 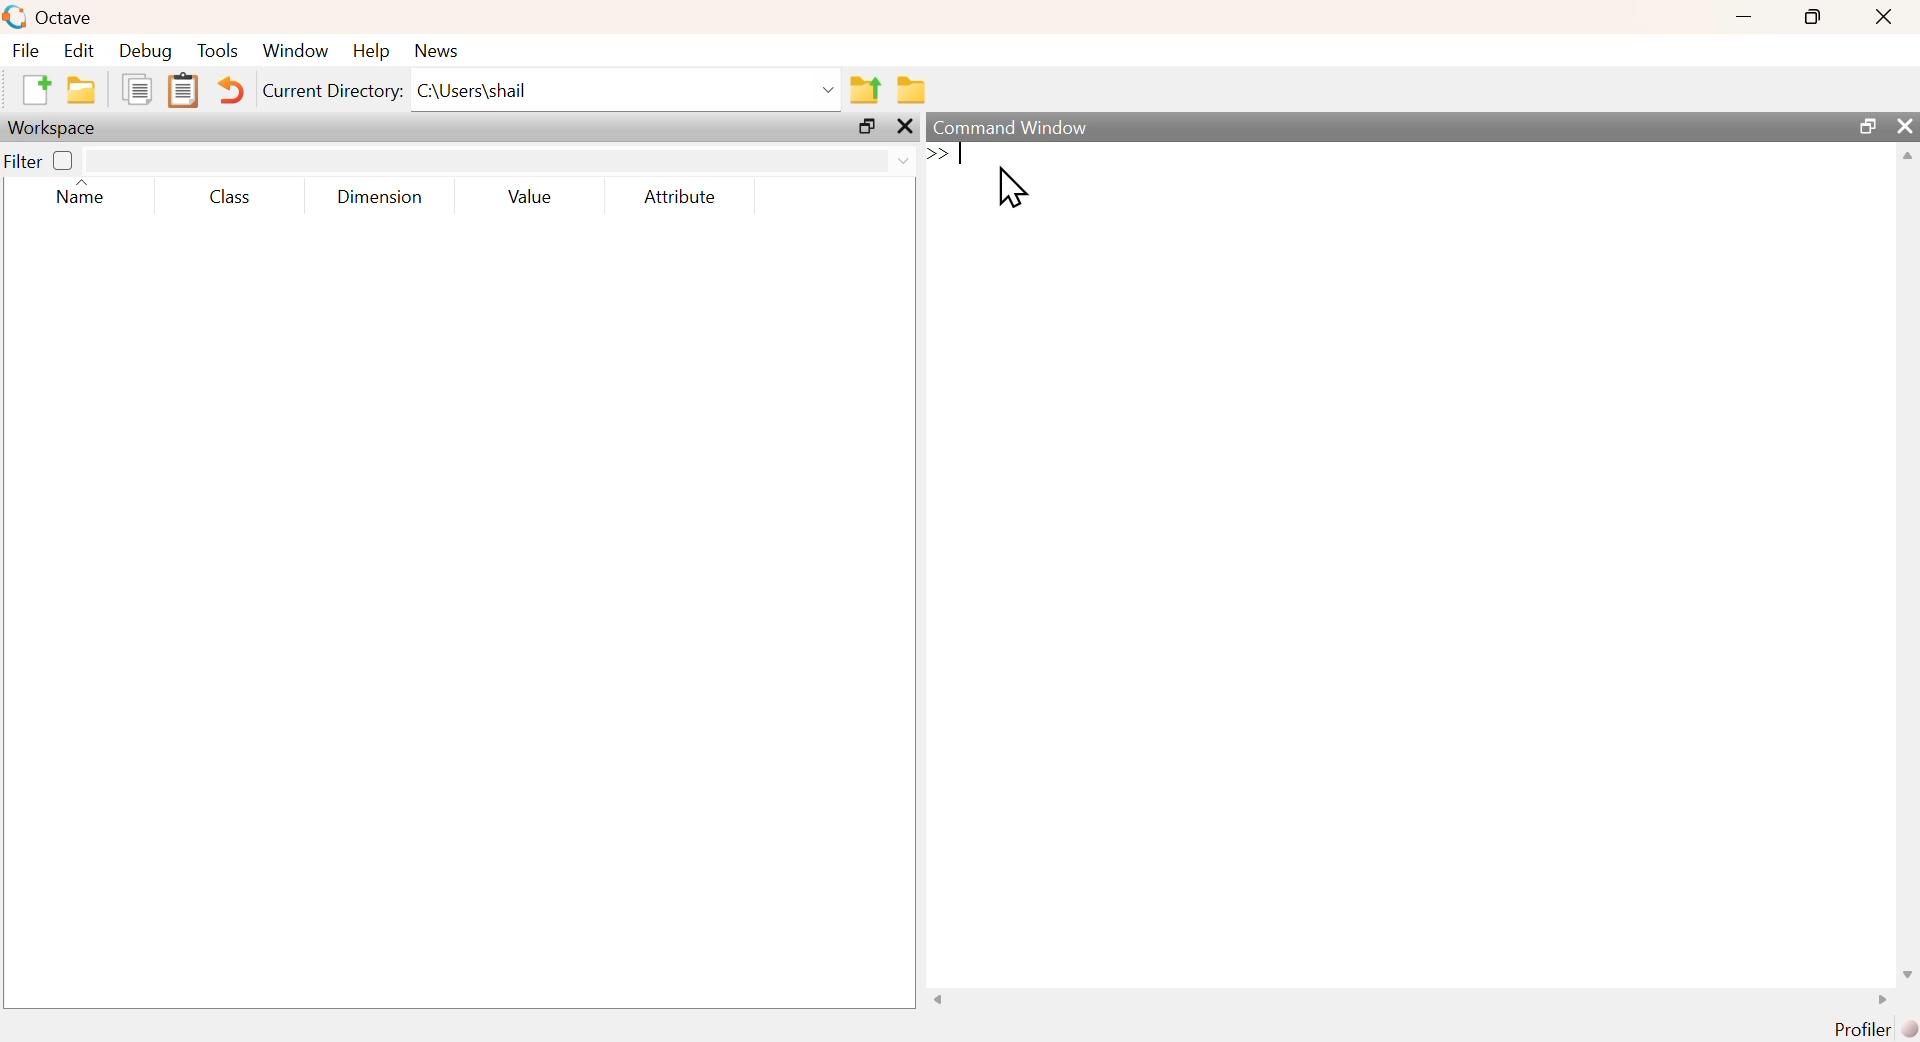 What do you see at coordinates (226, 195) in the screenshot?
I see `Class` at bounding box center [226, 195].